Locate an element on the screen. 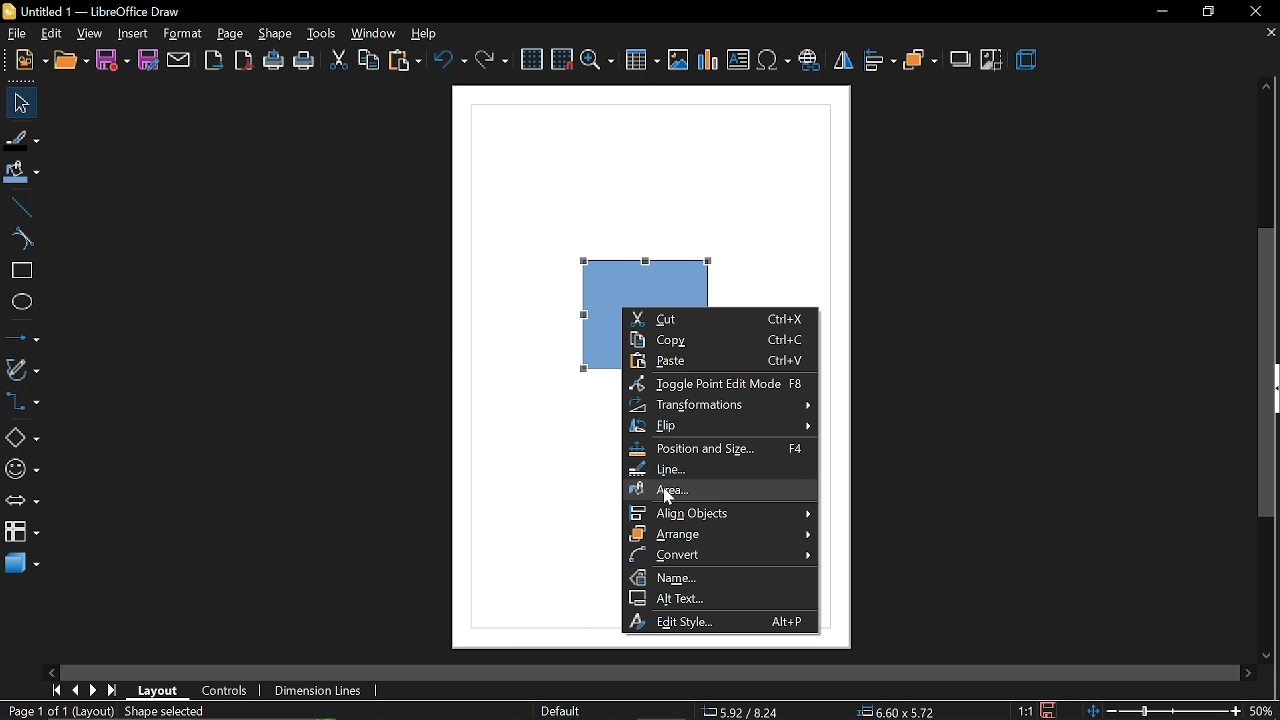 This screenshot has width=1280, height=720. flip is located at coordinates (845, 63).